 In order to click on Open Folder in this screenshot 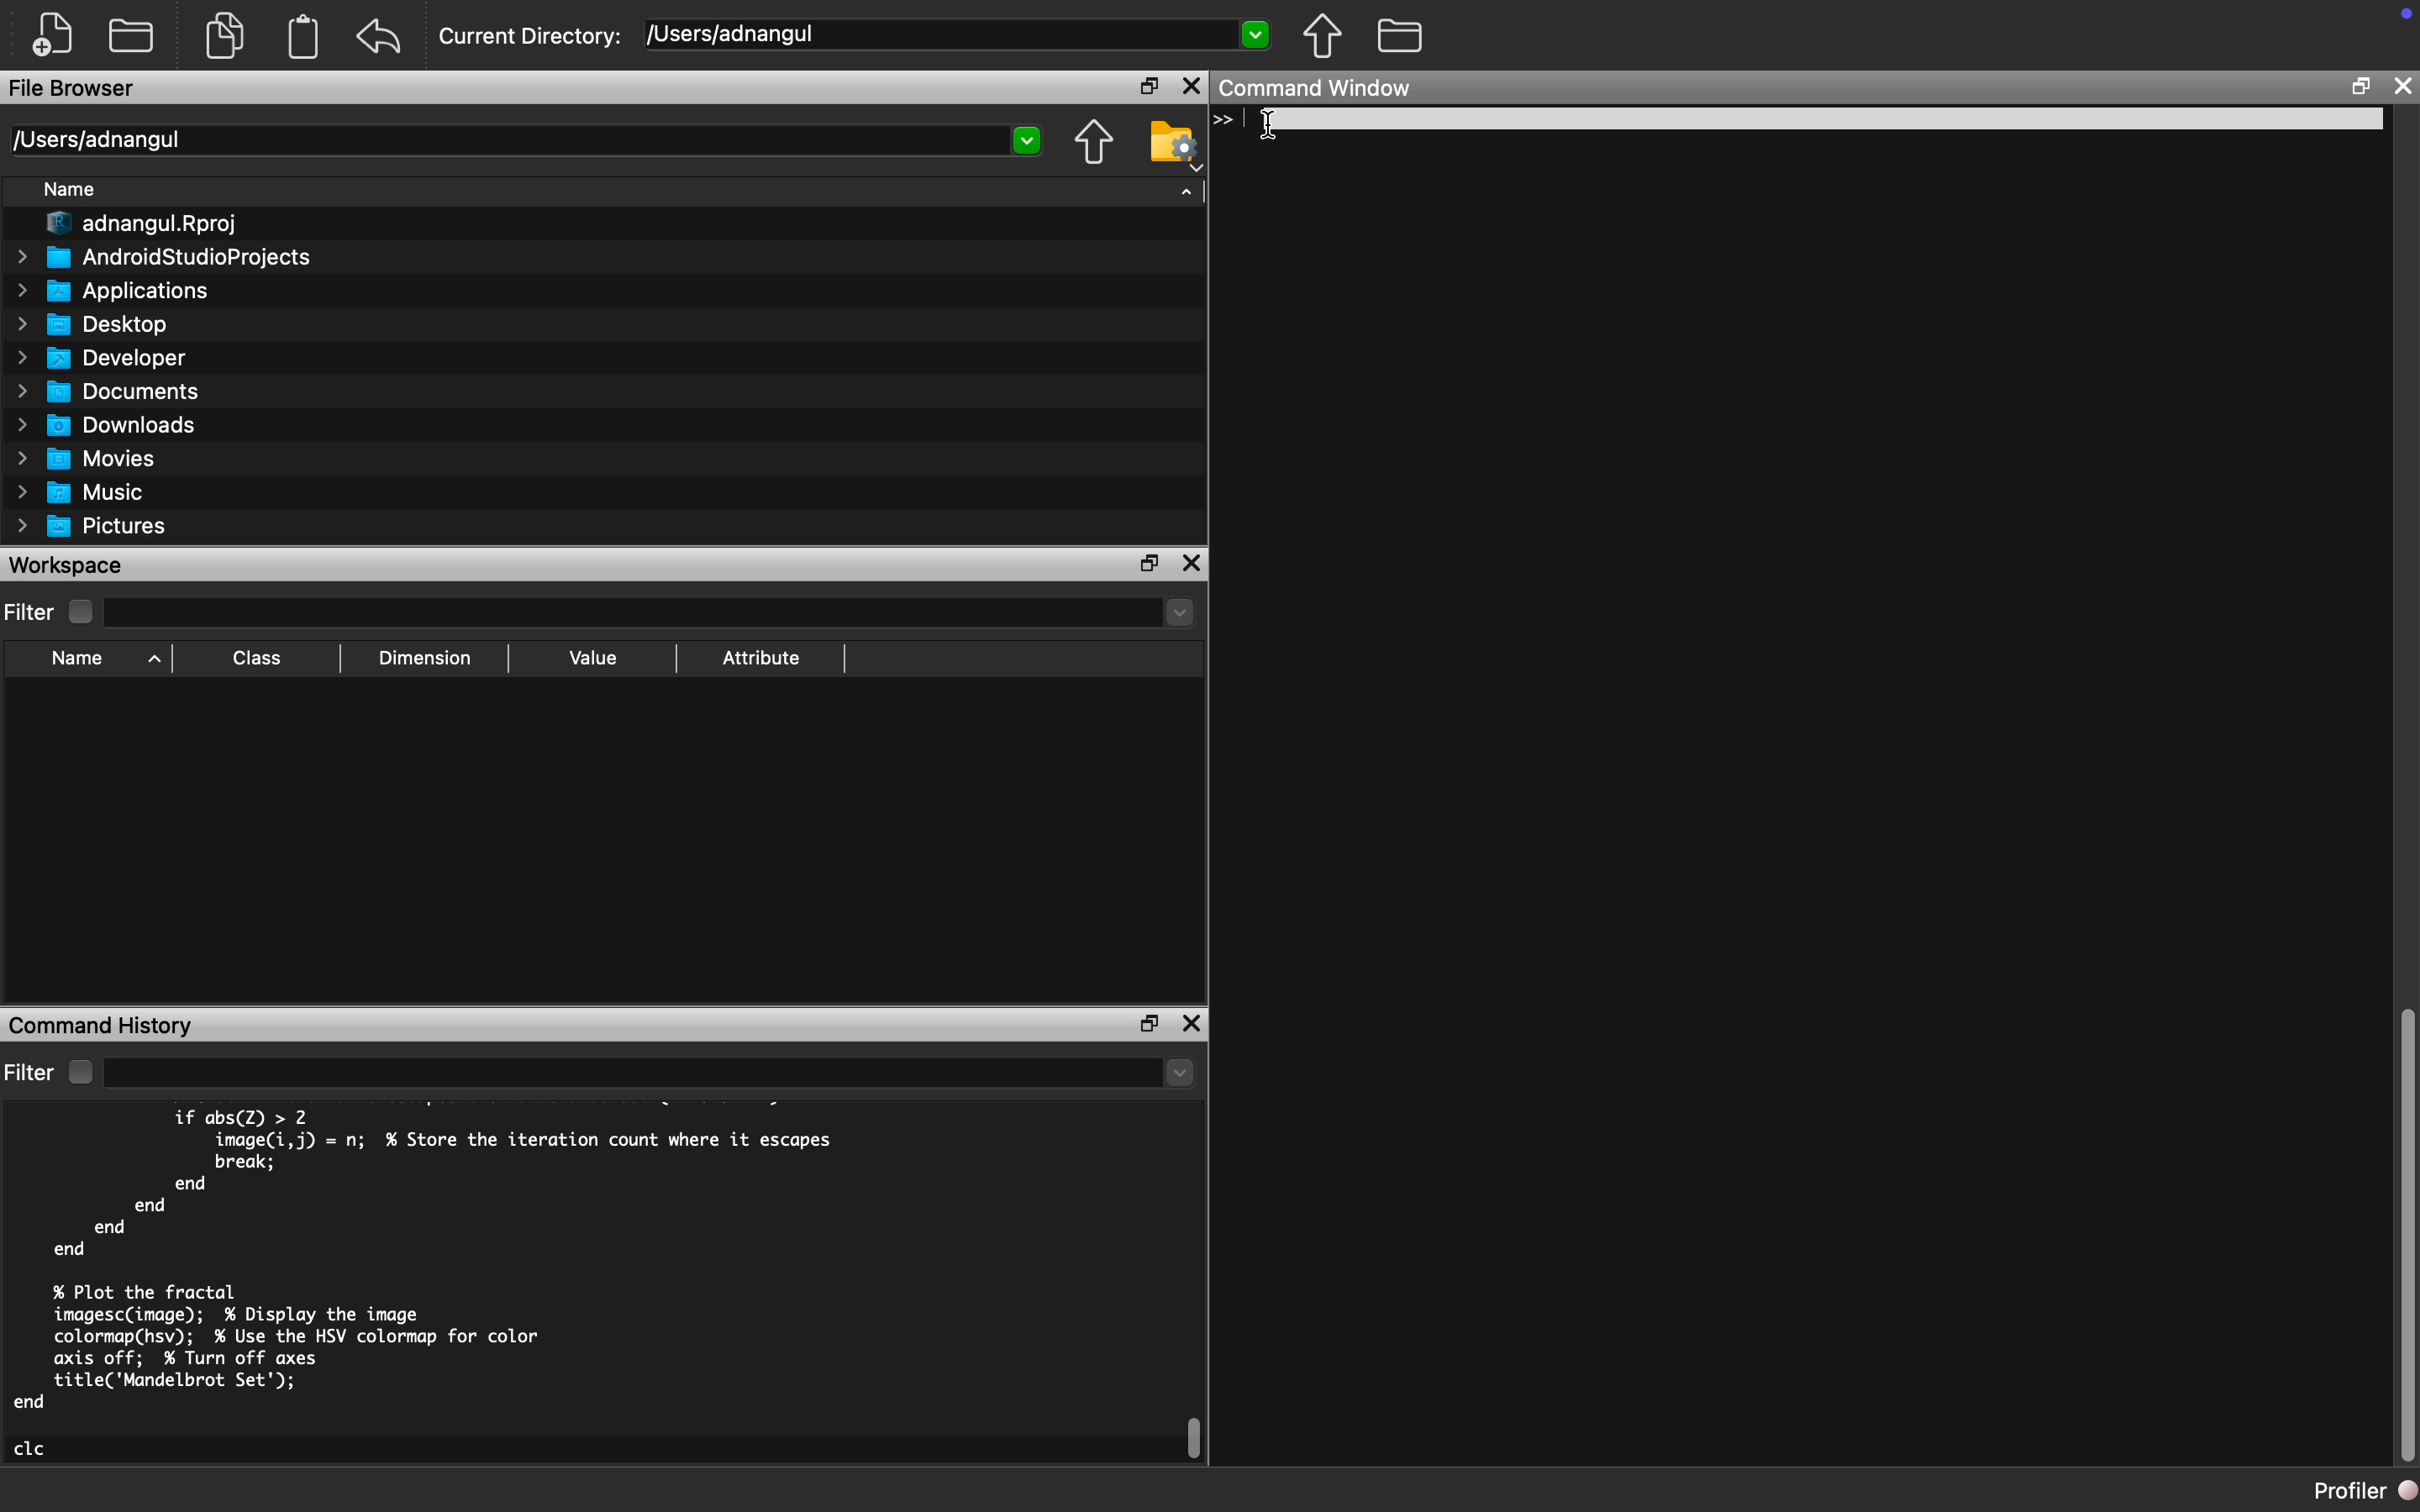, I will do `click(136, 32)`.